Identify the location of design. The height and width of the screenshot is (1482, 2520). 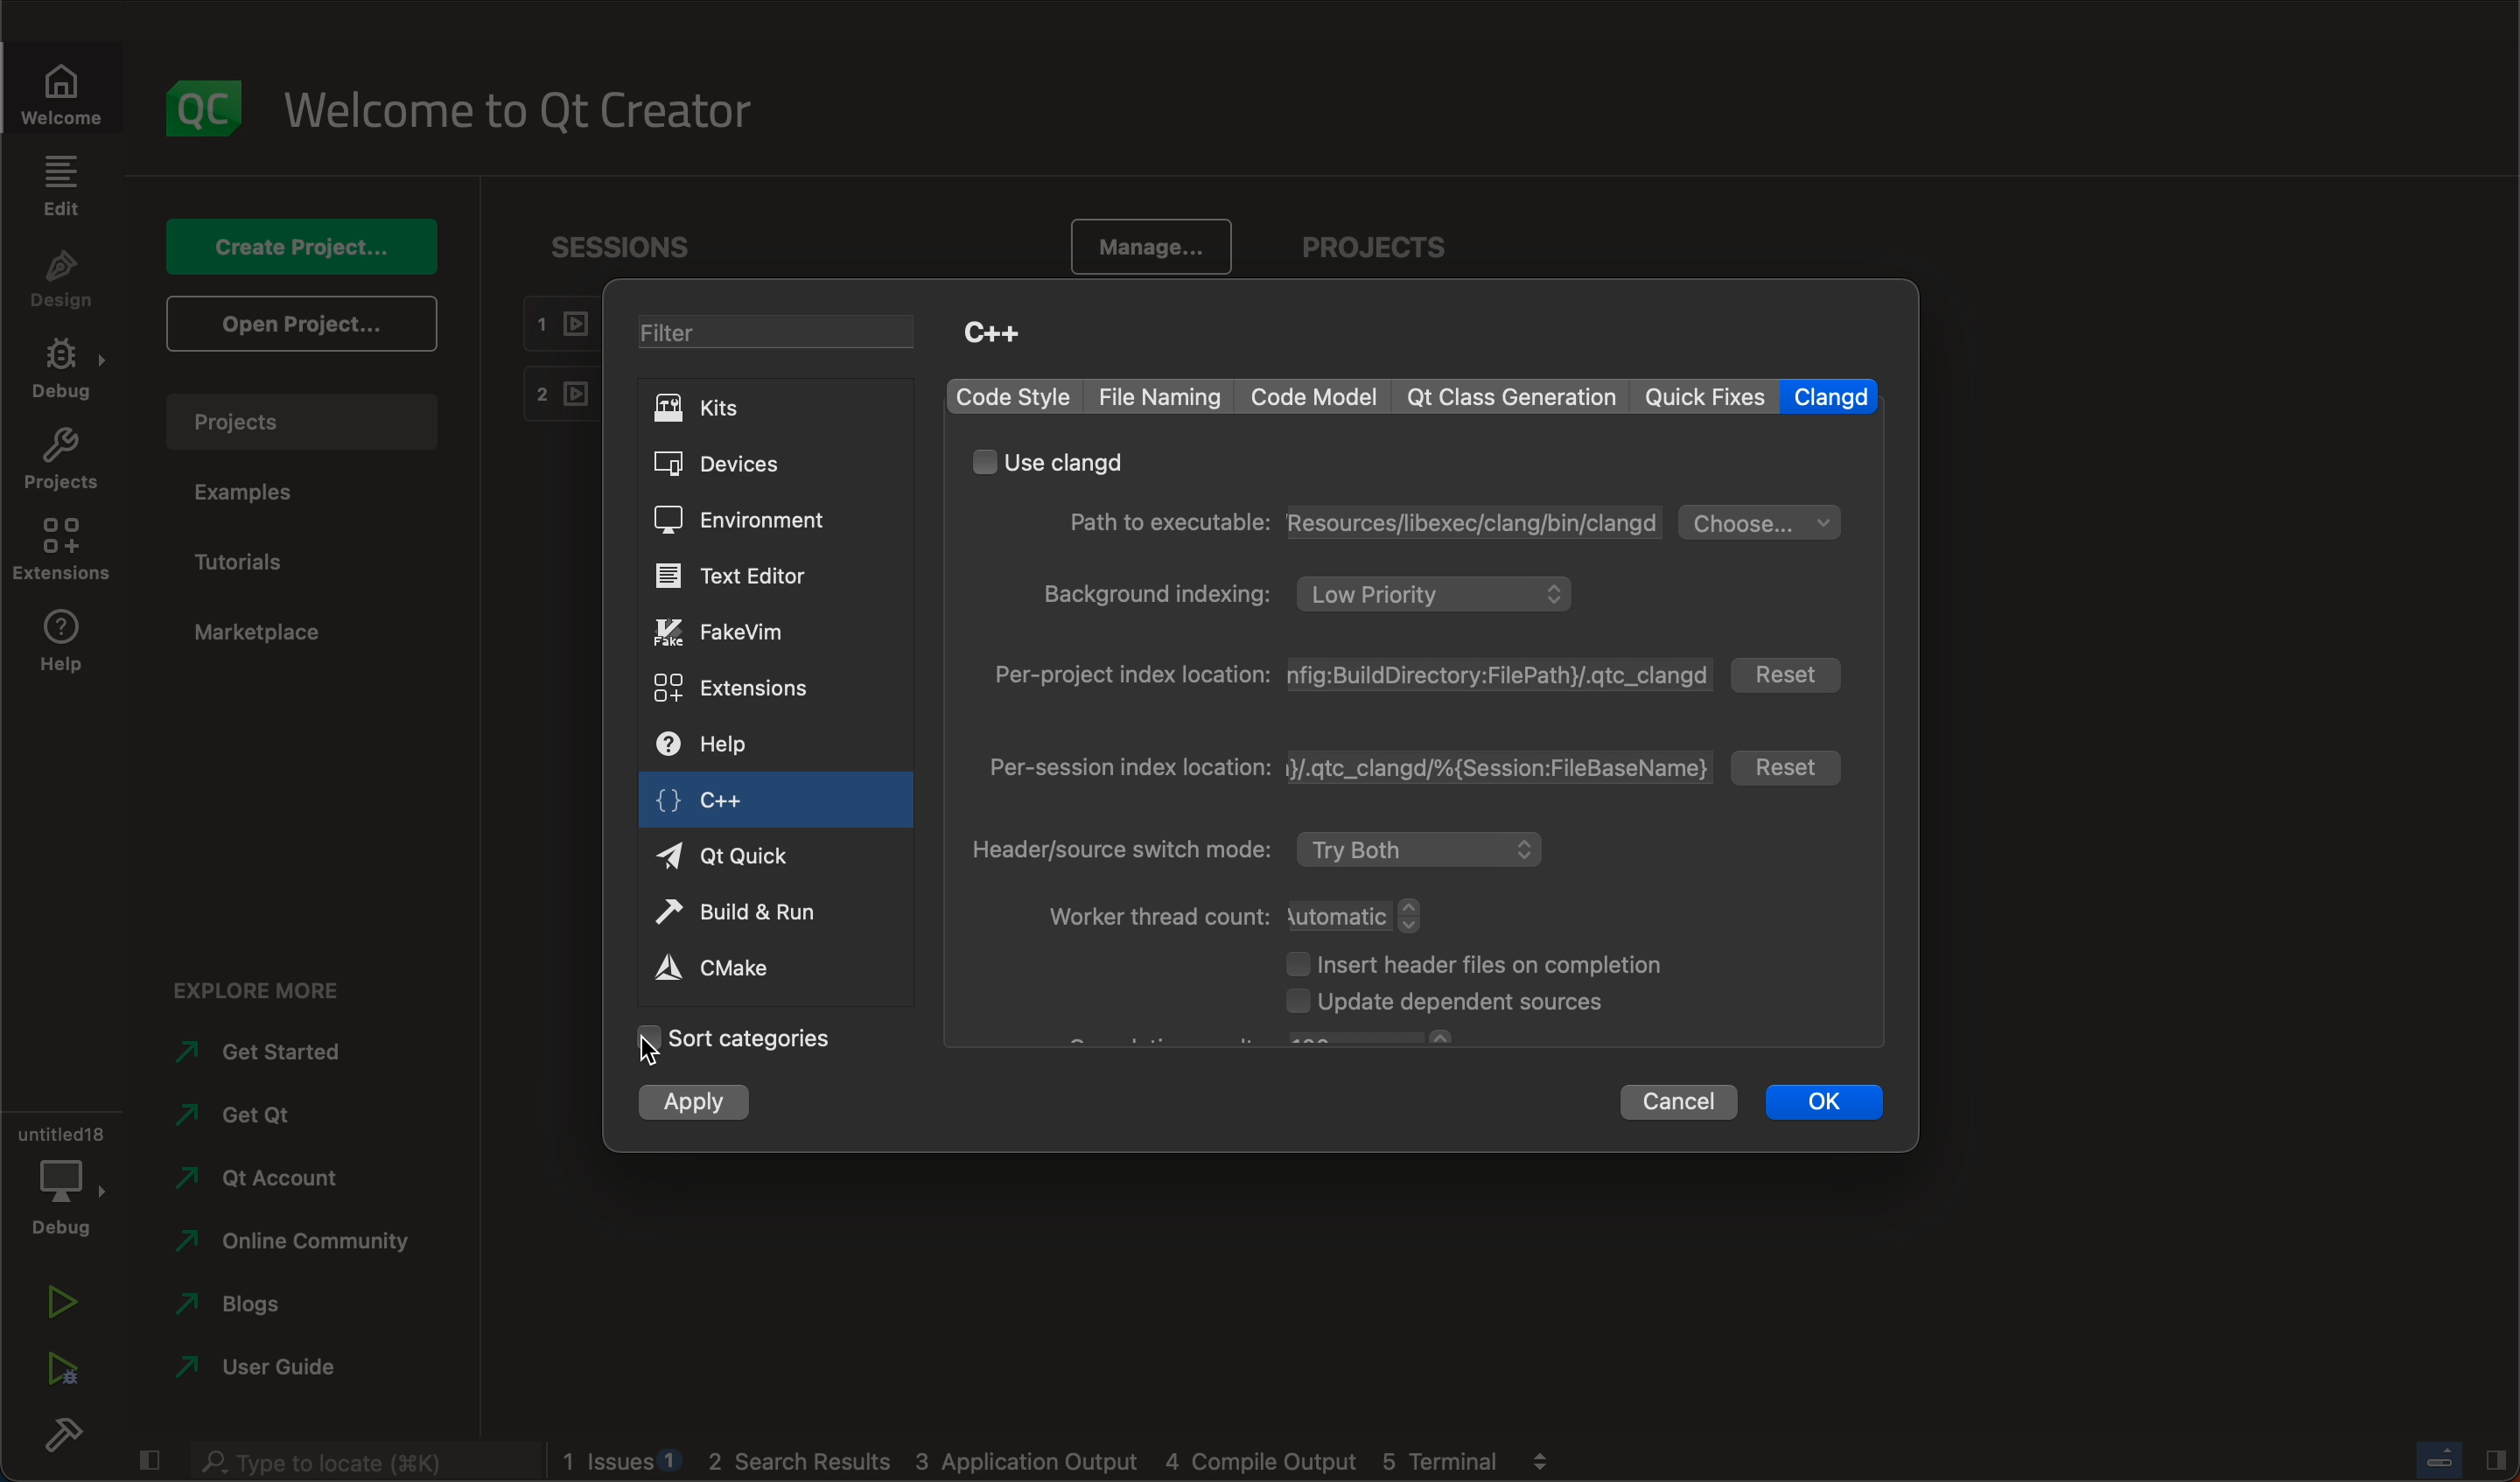
(60, 281).